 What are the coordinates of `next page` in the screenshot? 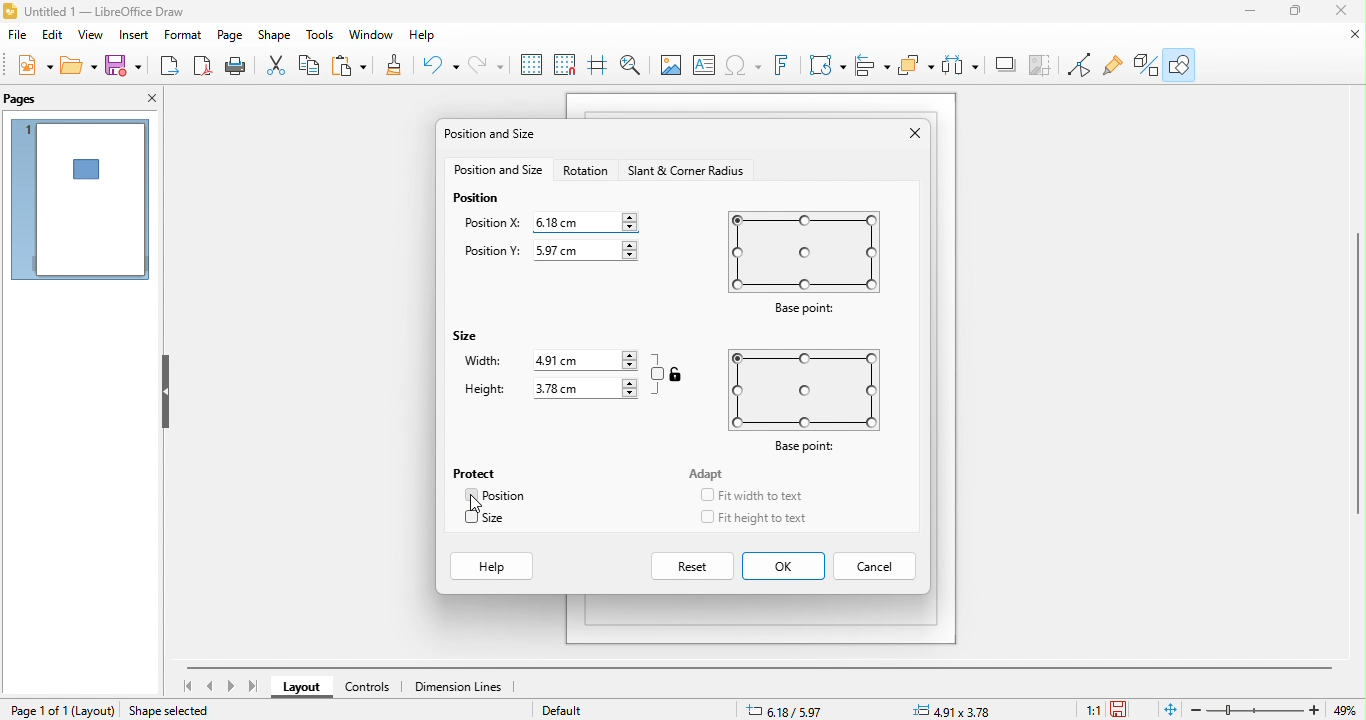 It's located at (231, 686).